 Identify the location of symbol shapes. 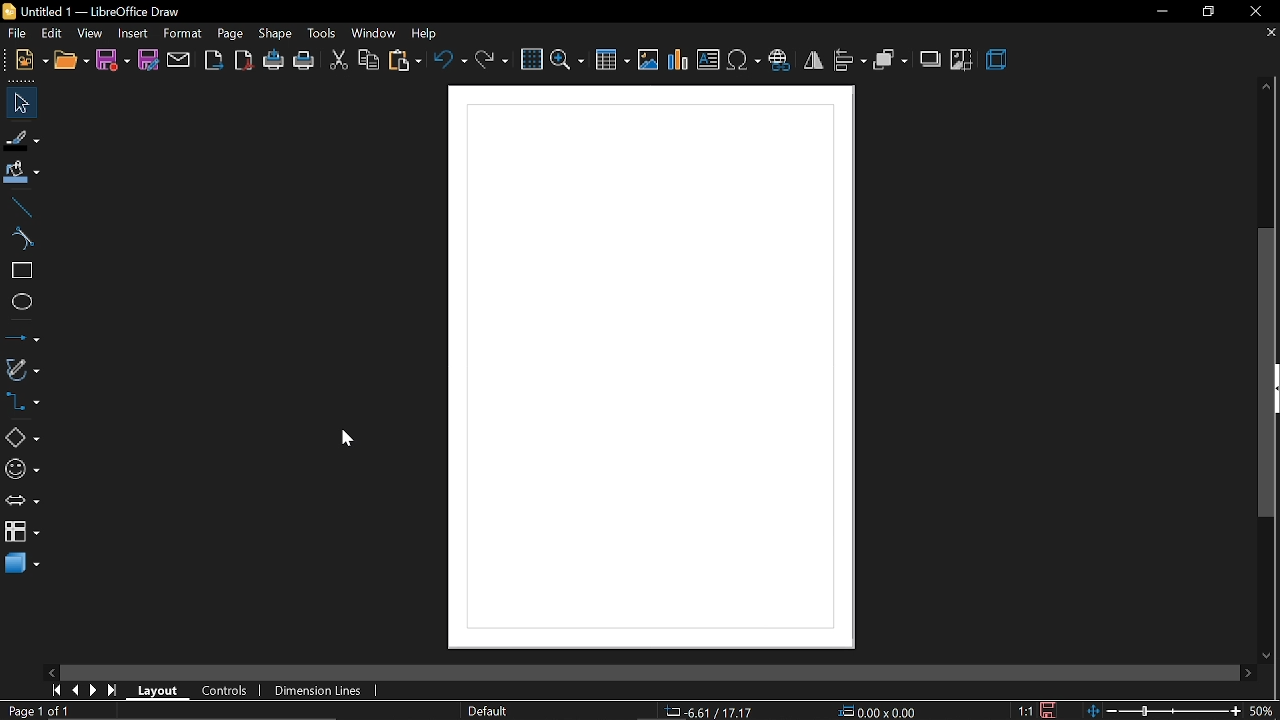
(22, 472).